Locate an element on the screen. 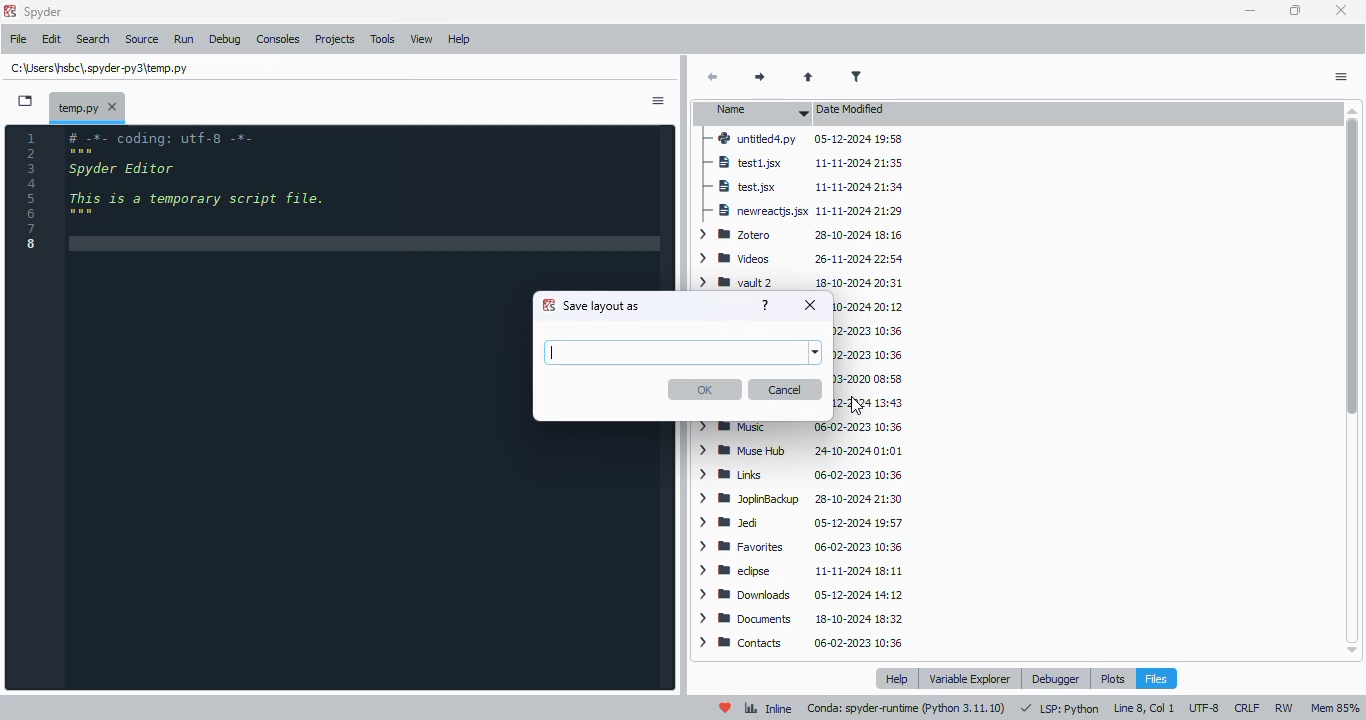  temporary file is located at coordinates (87, 105).